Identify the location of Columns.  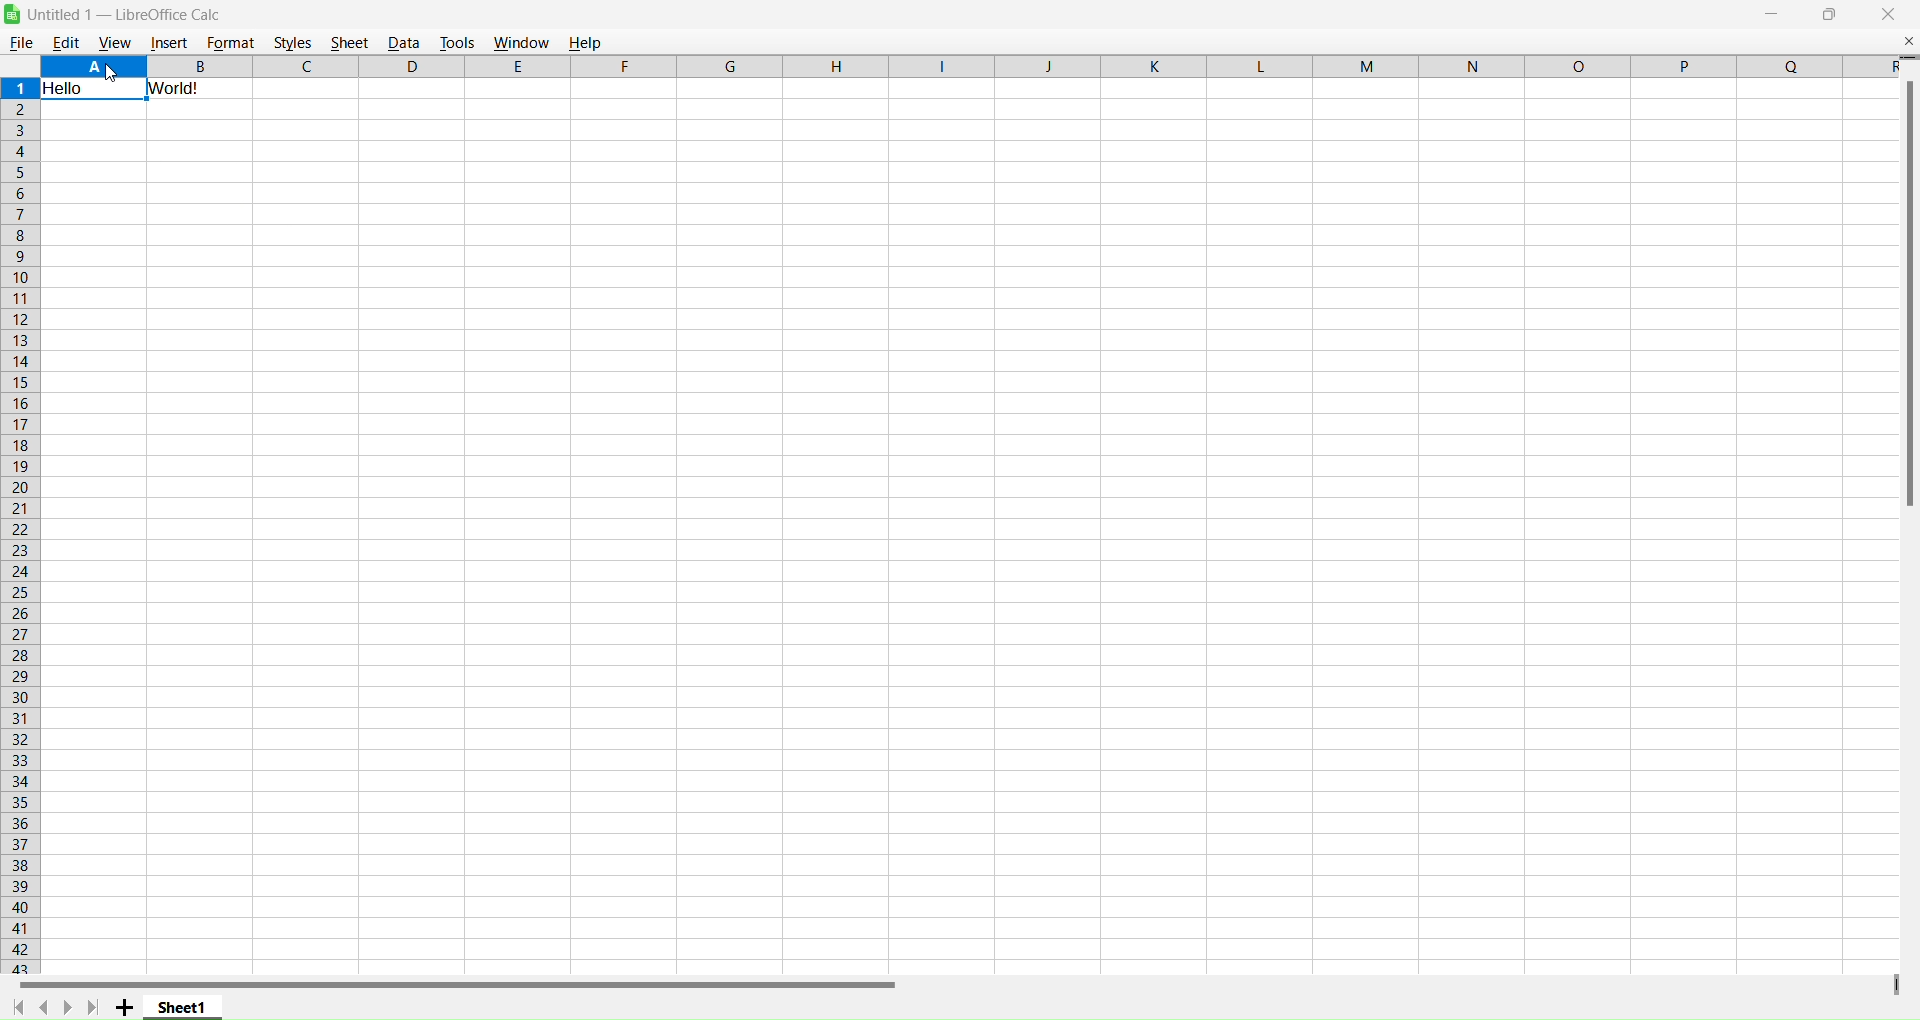
(964, 66).